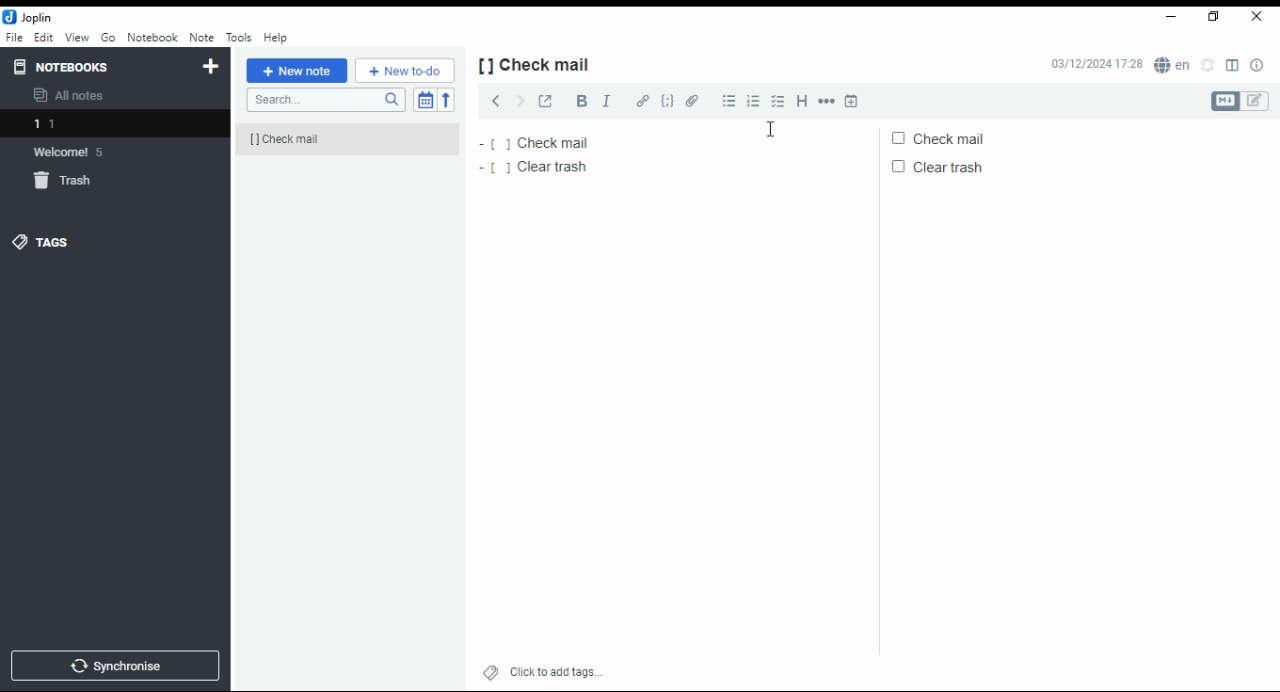 The width and height of the screenshot is (1280, 692). I want to click on mouse pointer, so click(771, 128).